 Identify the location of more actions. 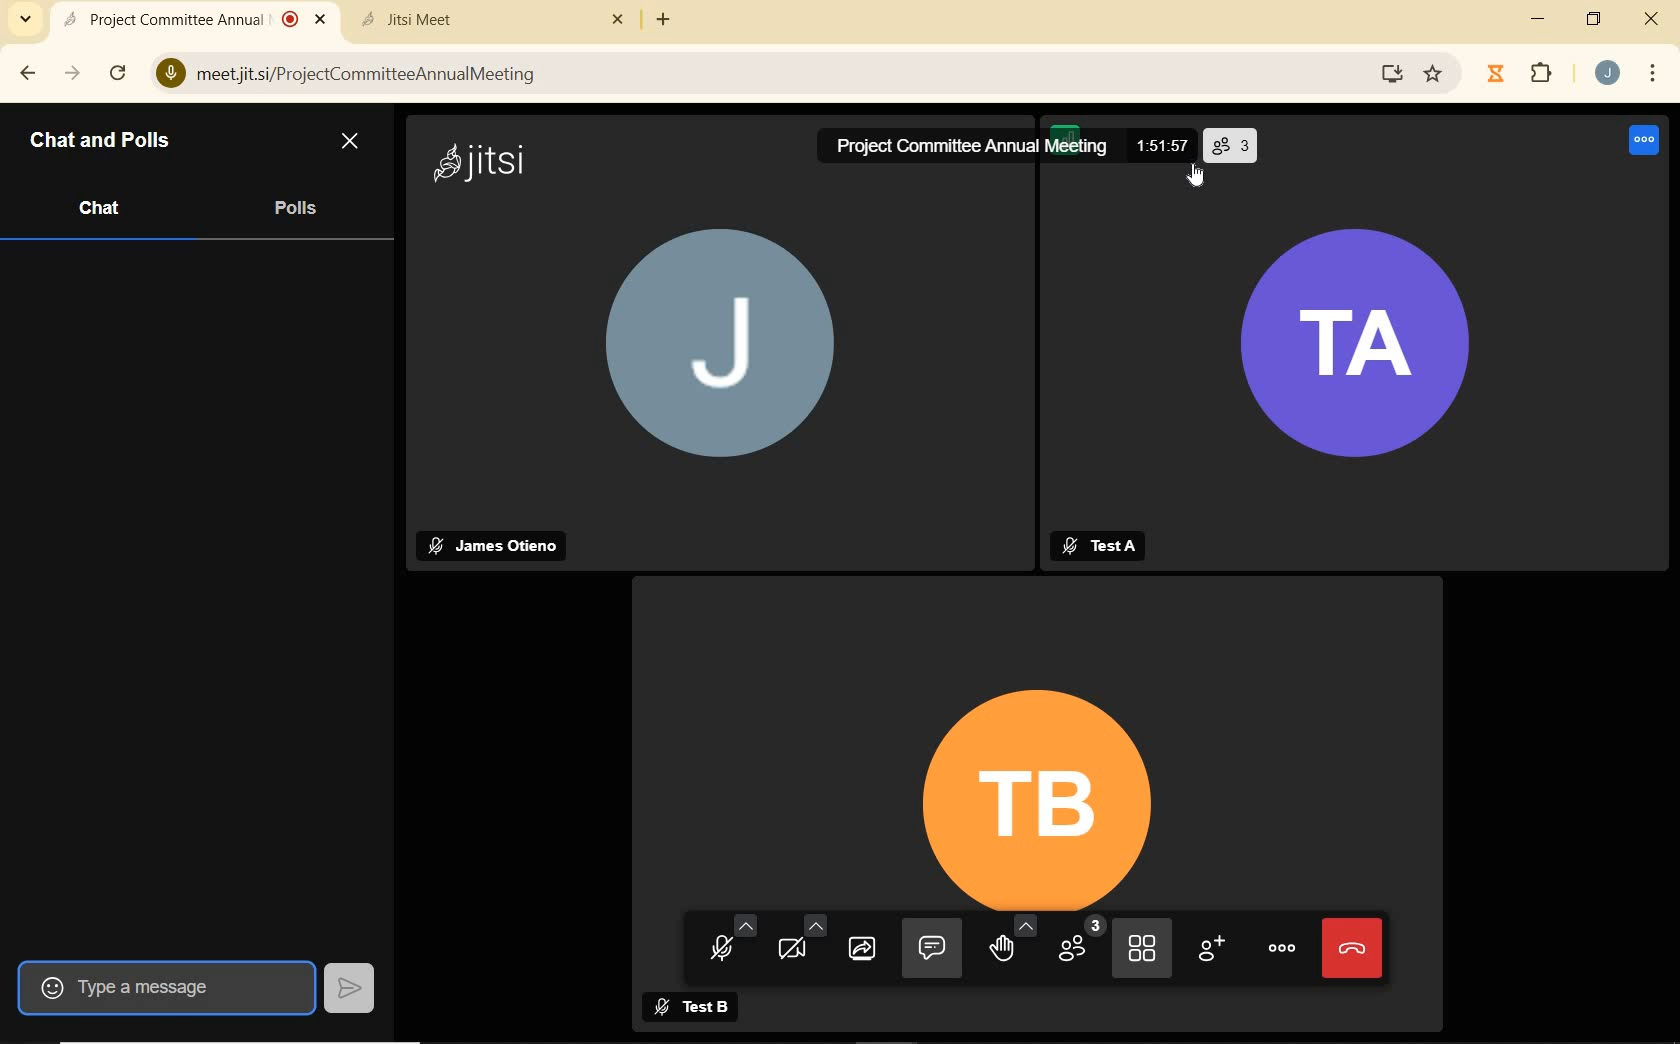
(1281, 948).